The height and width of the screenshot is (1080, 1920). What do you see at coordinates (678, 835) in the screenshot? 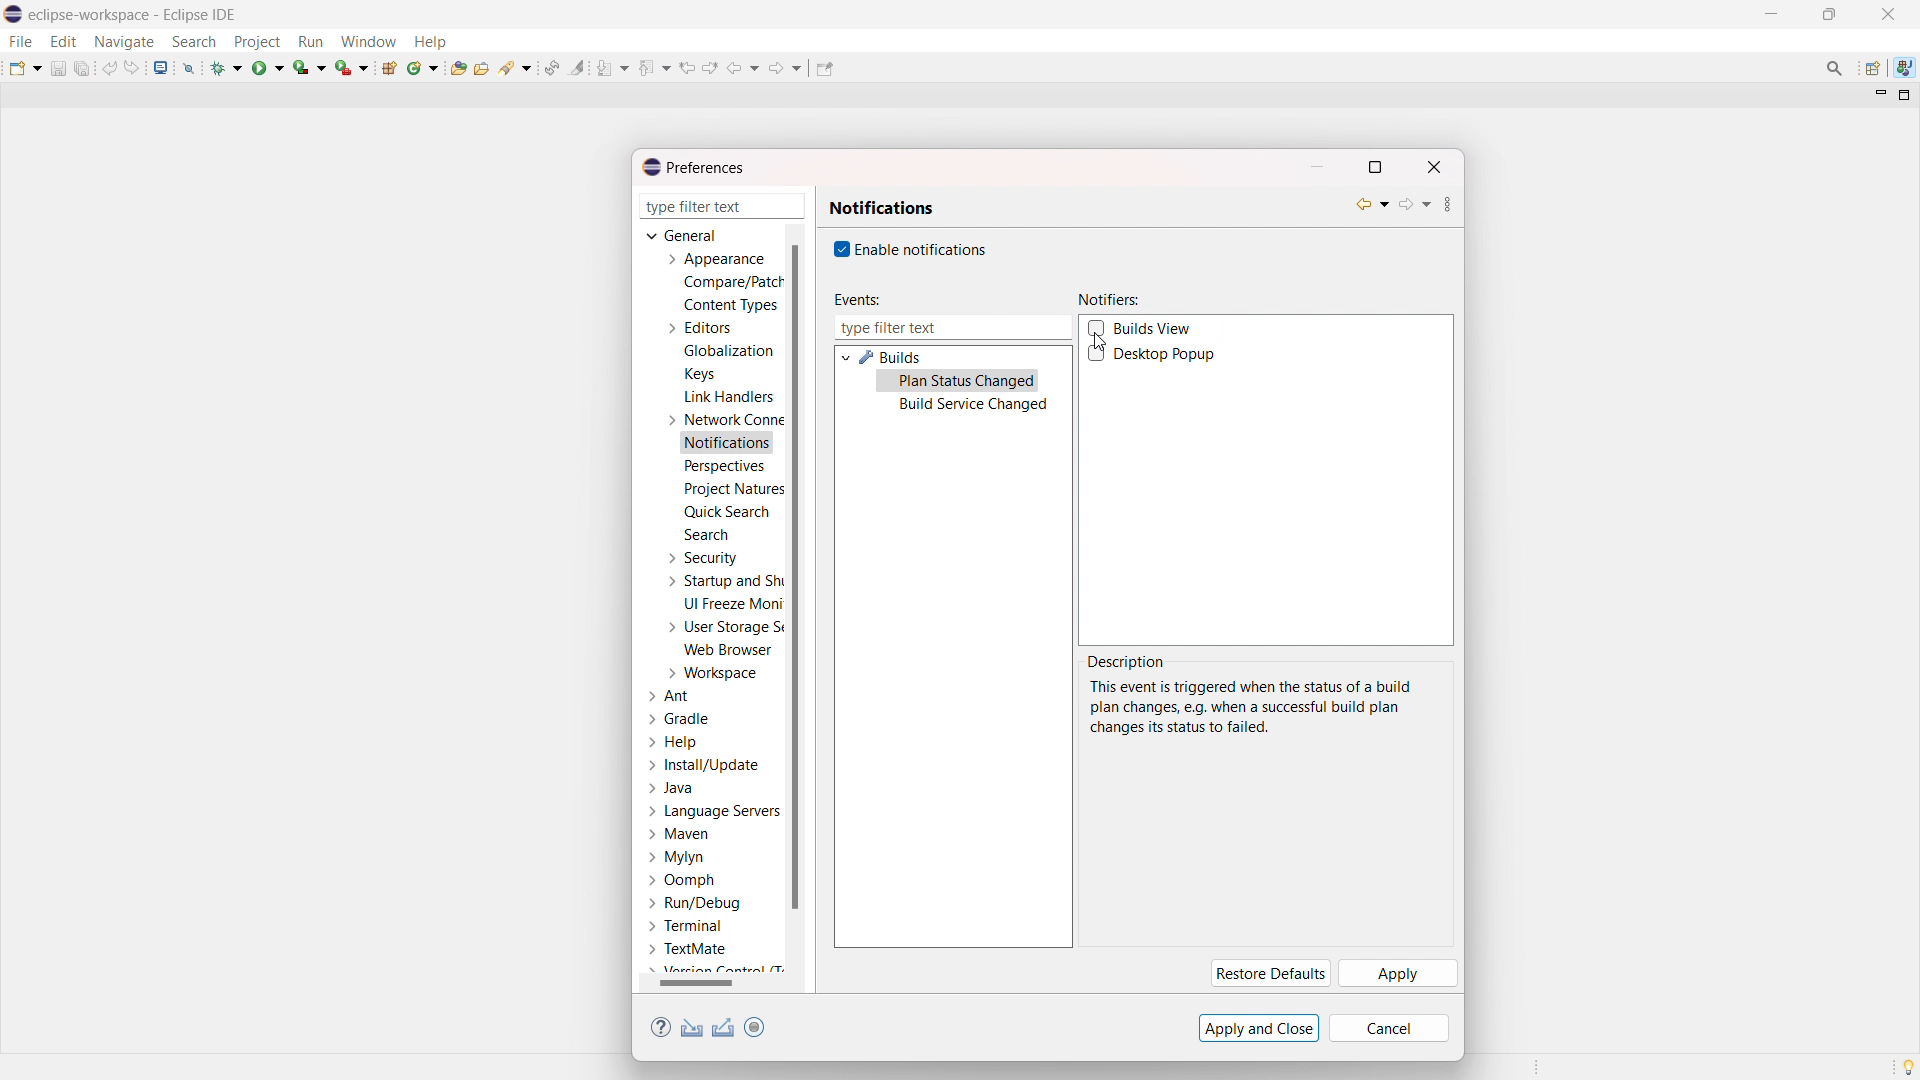
I see `maven` at bounding box center [678, 835].